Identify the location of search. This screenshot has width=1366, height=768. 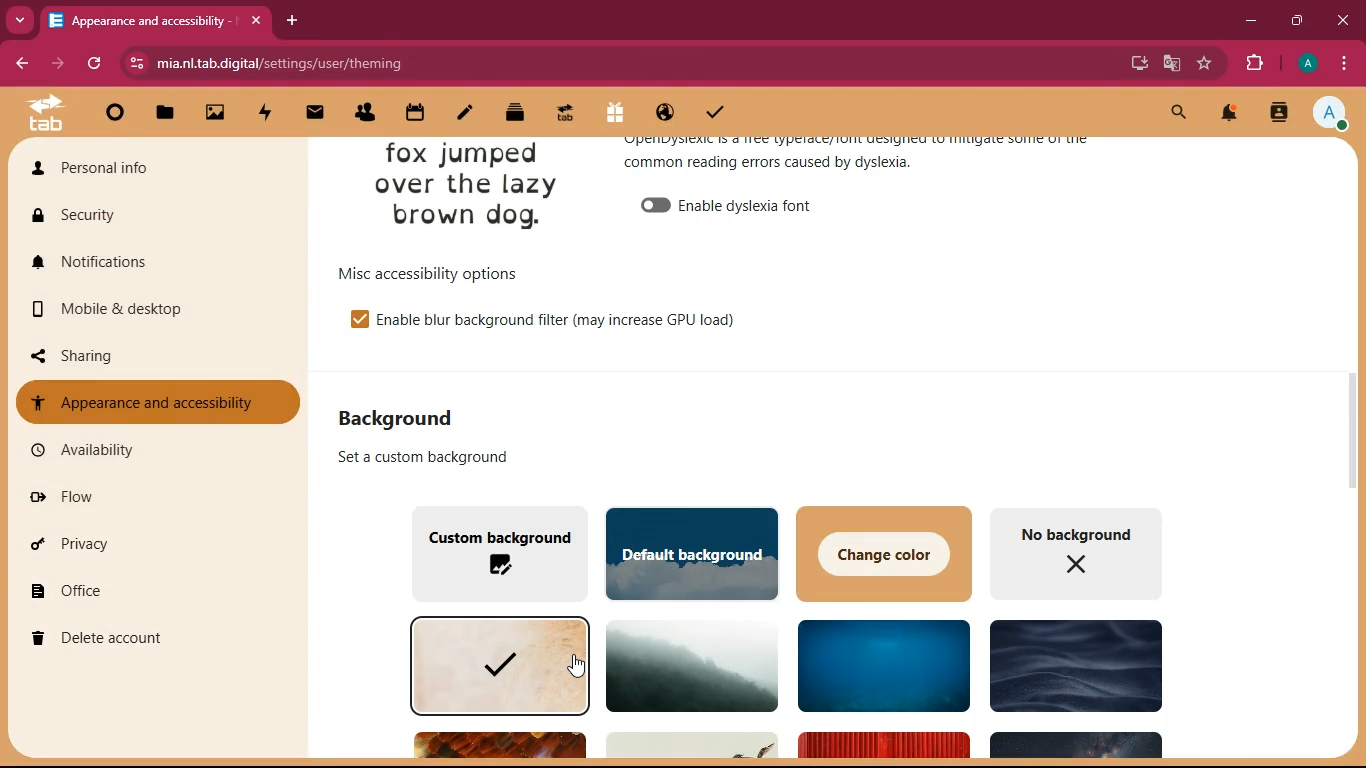
(1176, 115).